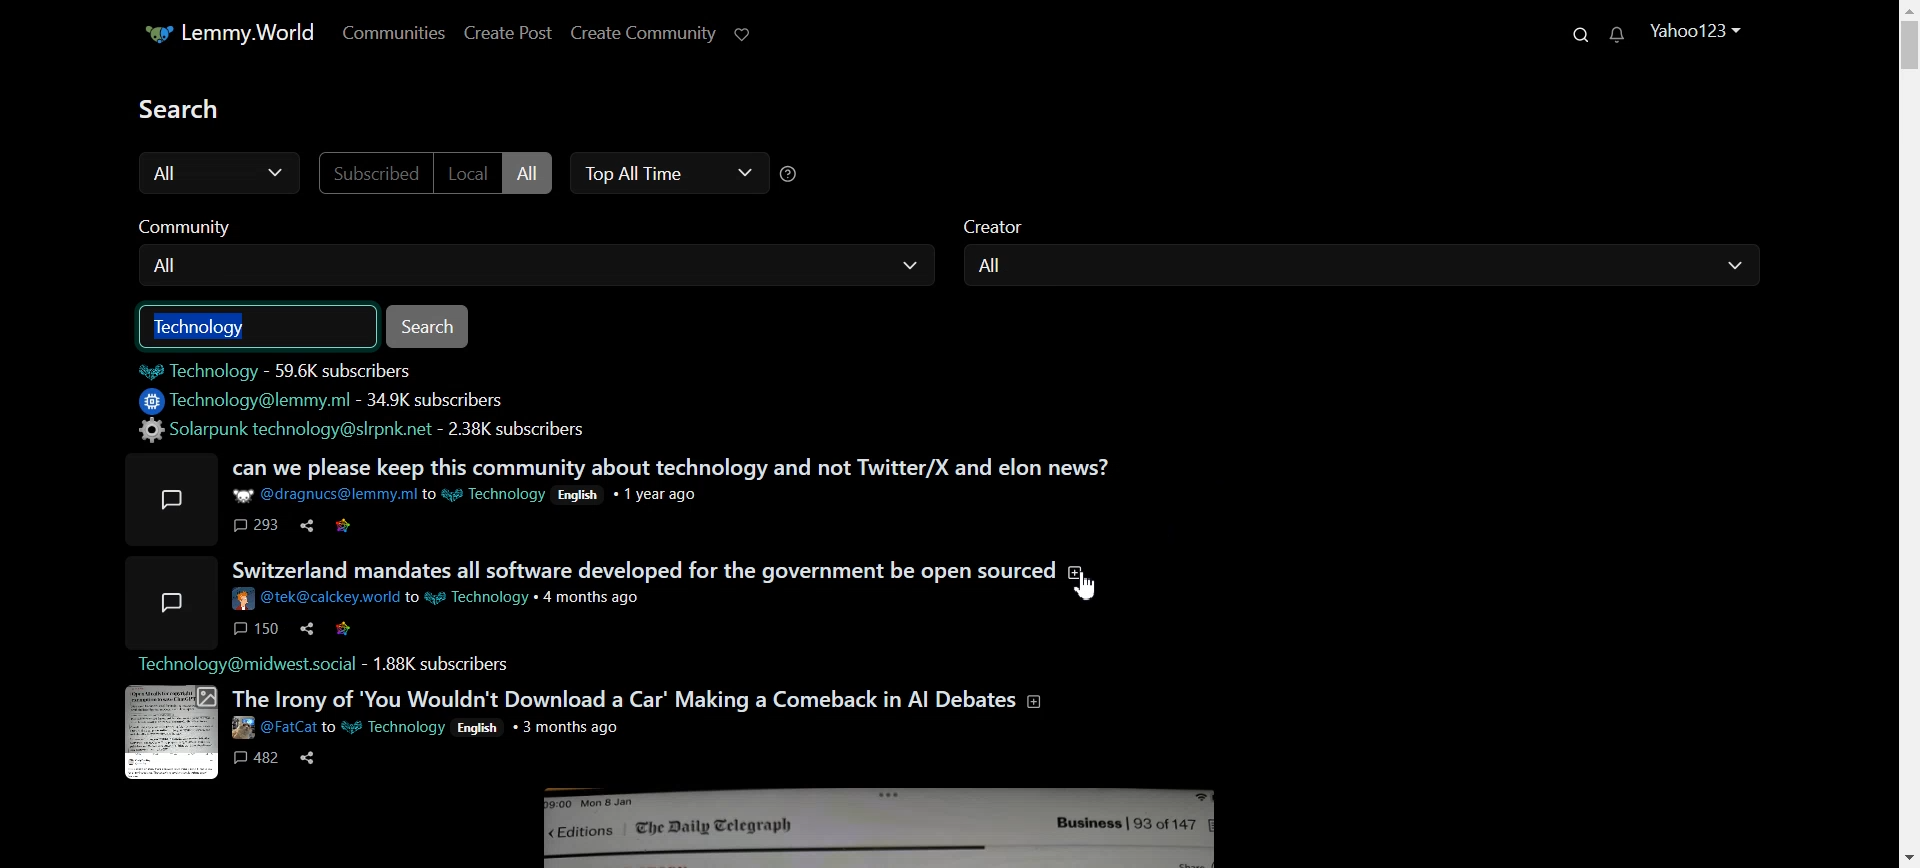  What do you see at coordinates (1702, 30) in the screenshot?
I see `Yahoo123` at bounding box center [1702, 30].